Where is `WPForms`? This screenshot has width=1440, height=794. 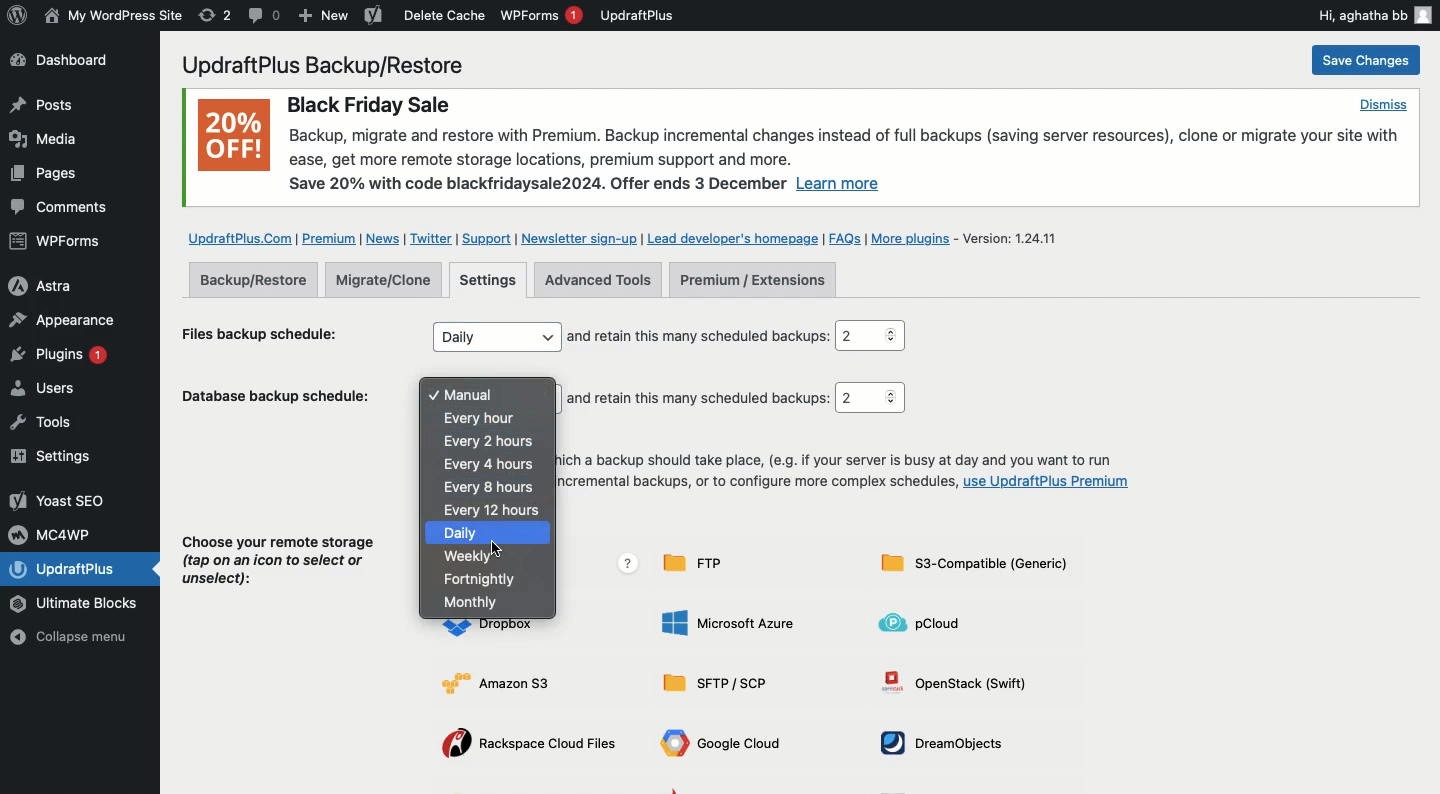 WPForms is located at coordinates (58, 243).